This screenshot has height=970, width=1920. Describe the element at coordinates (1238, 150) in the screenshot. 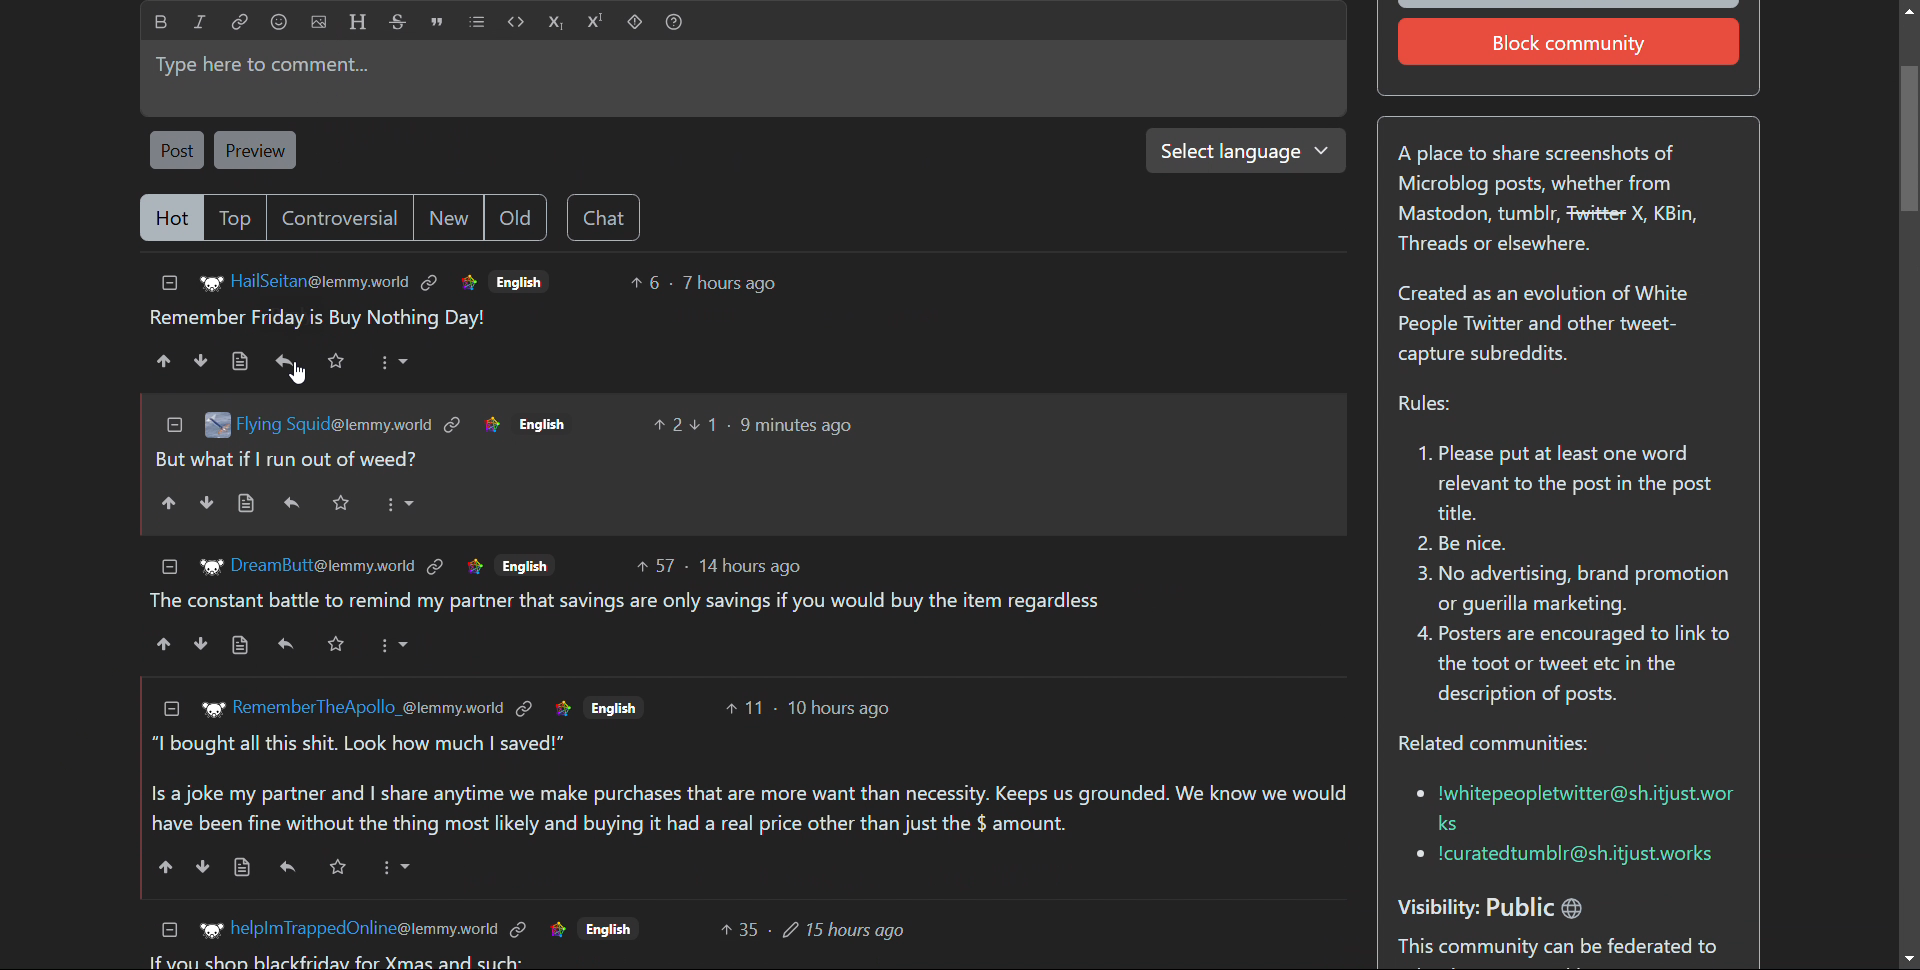

I see `select language` at that location.